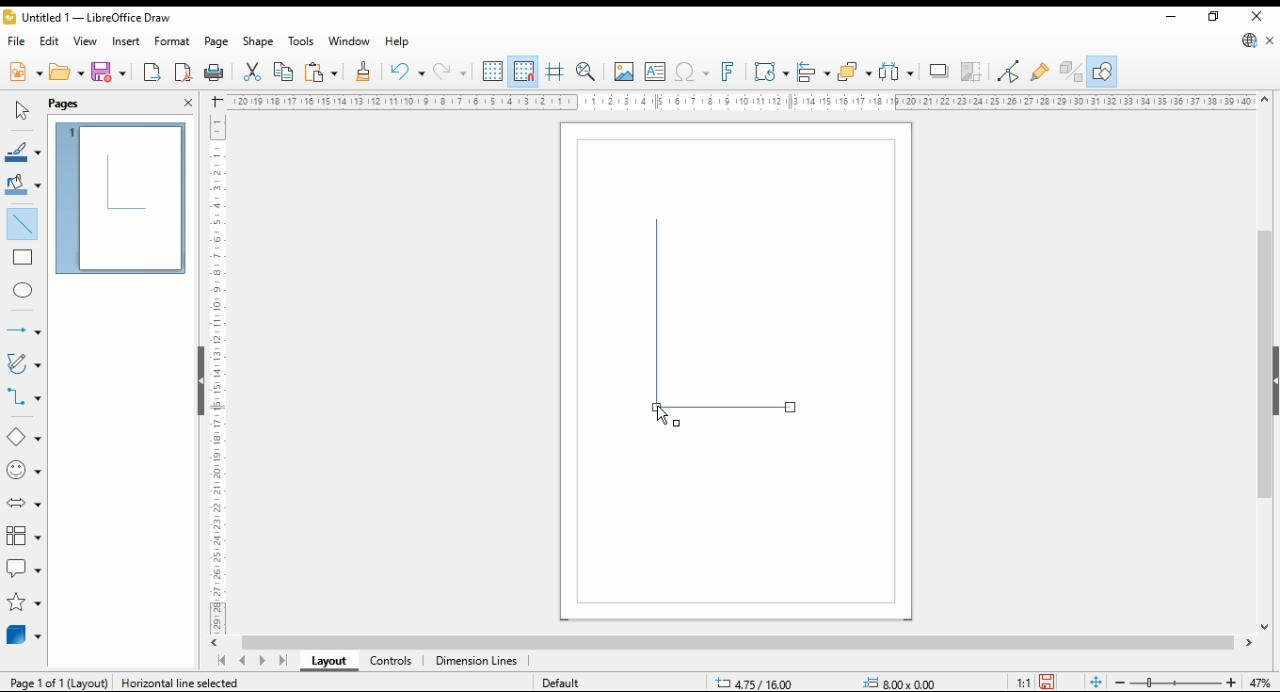 This screenshot has width=1280, height=692. What do you see at coordinates (623, 71) in the screenshot?
I see `insert image` at bounding box center [623, 71].